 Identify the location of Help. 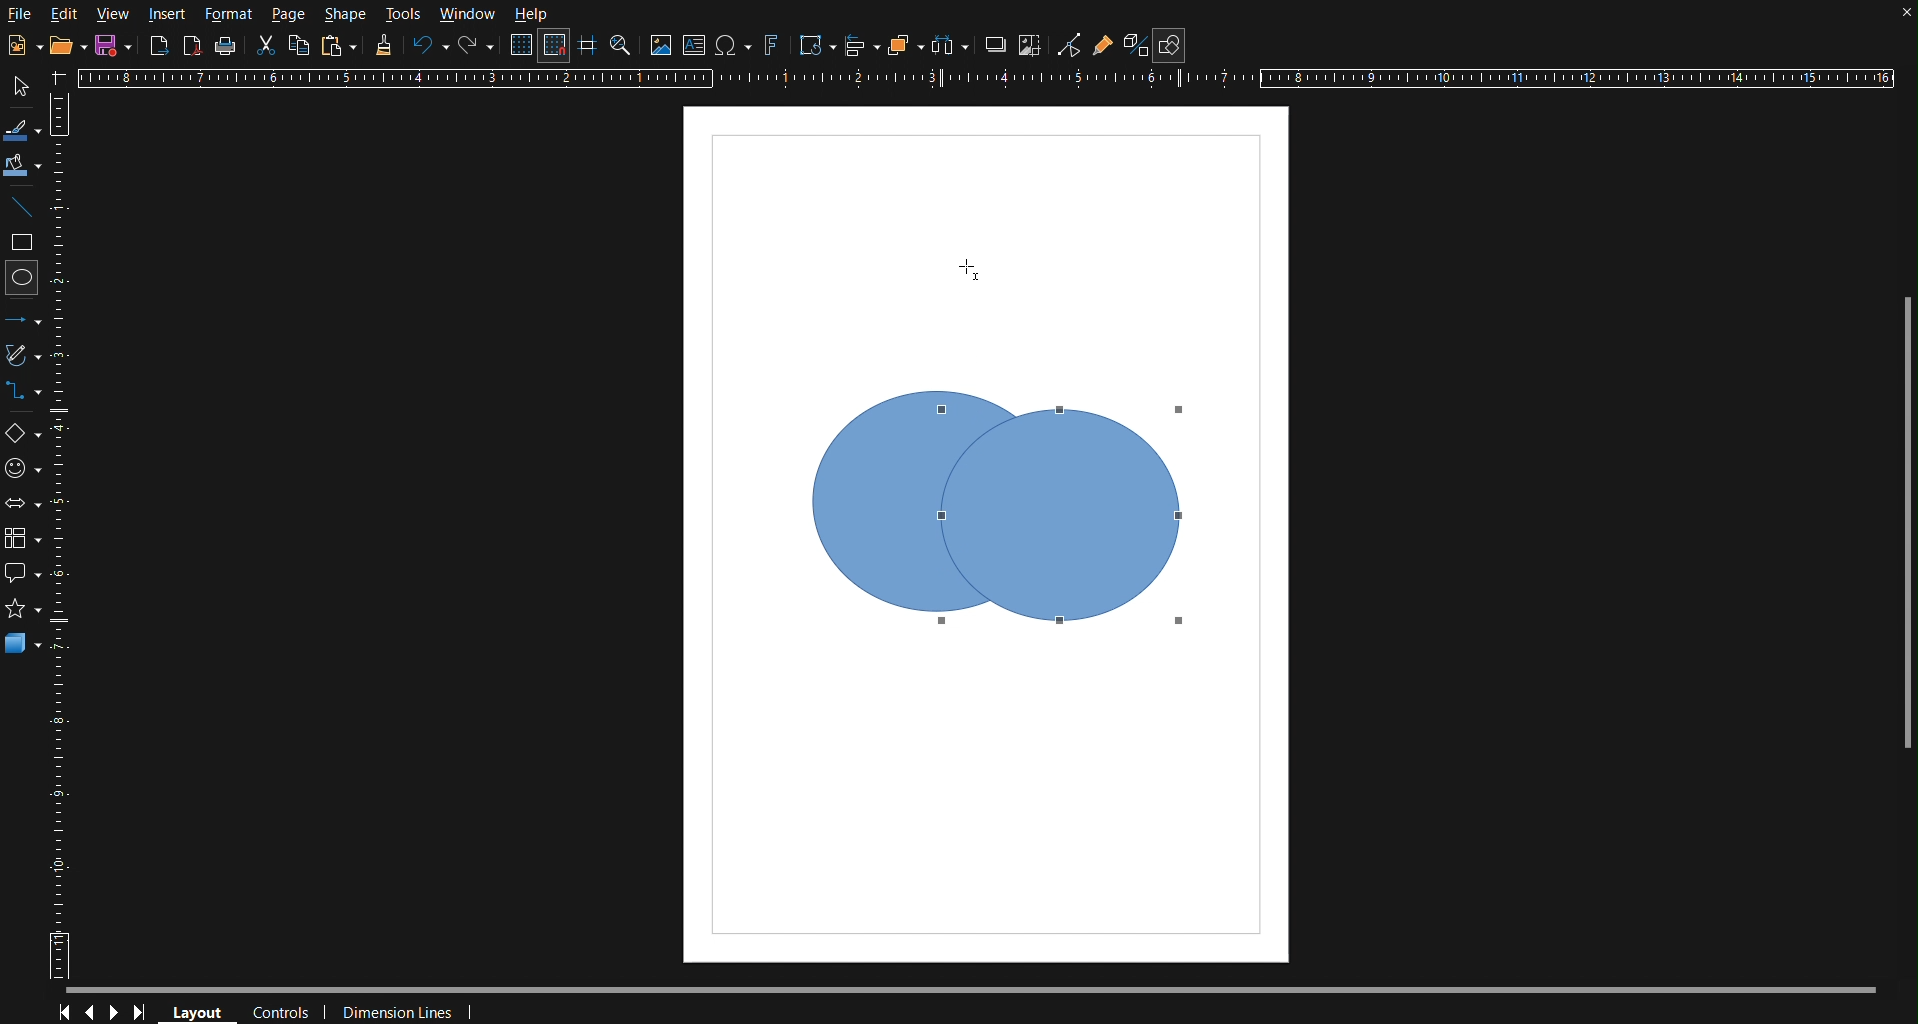
(530, 15).